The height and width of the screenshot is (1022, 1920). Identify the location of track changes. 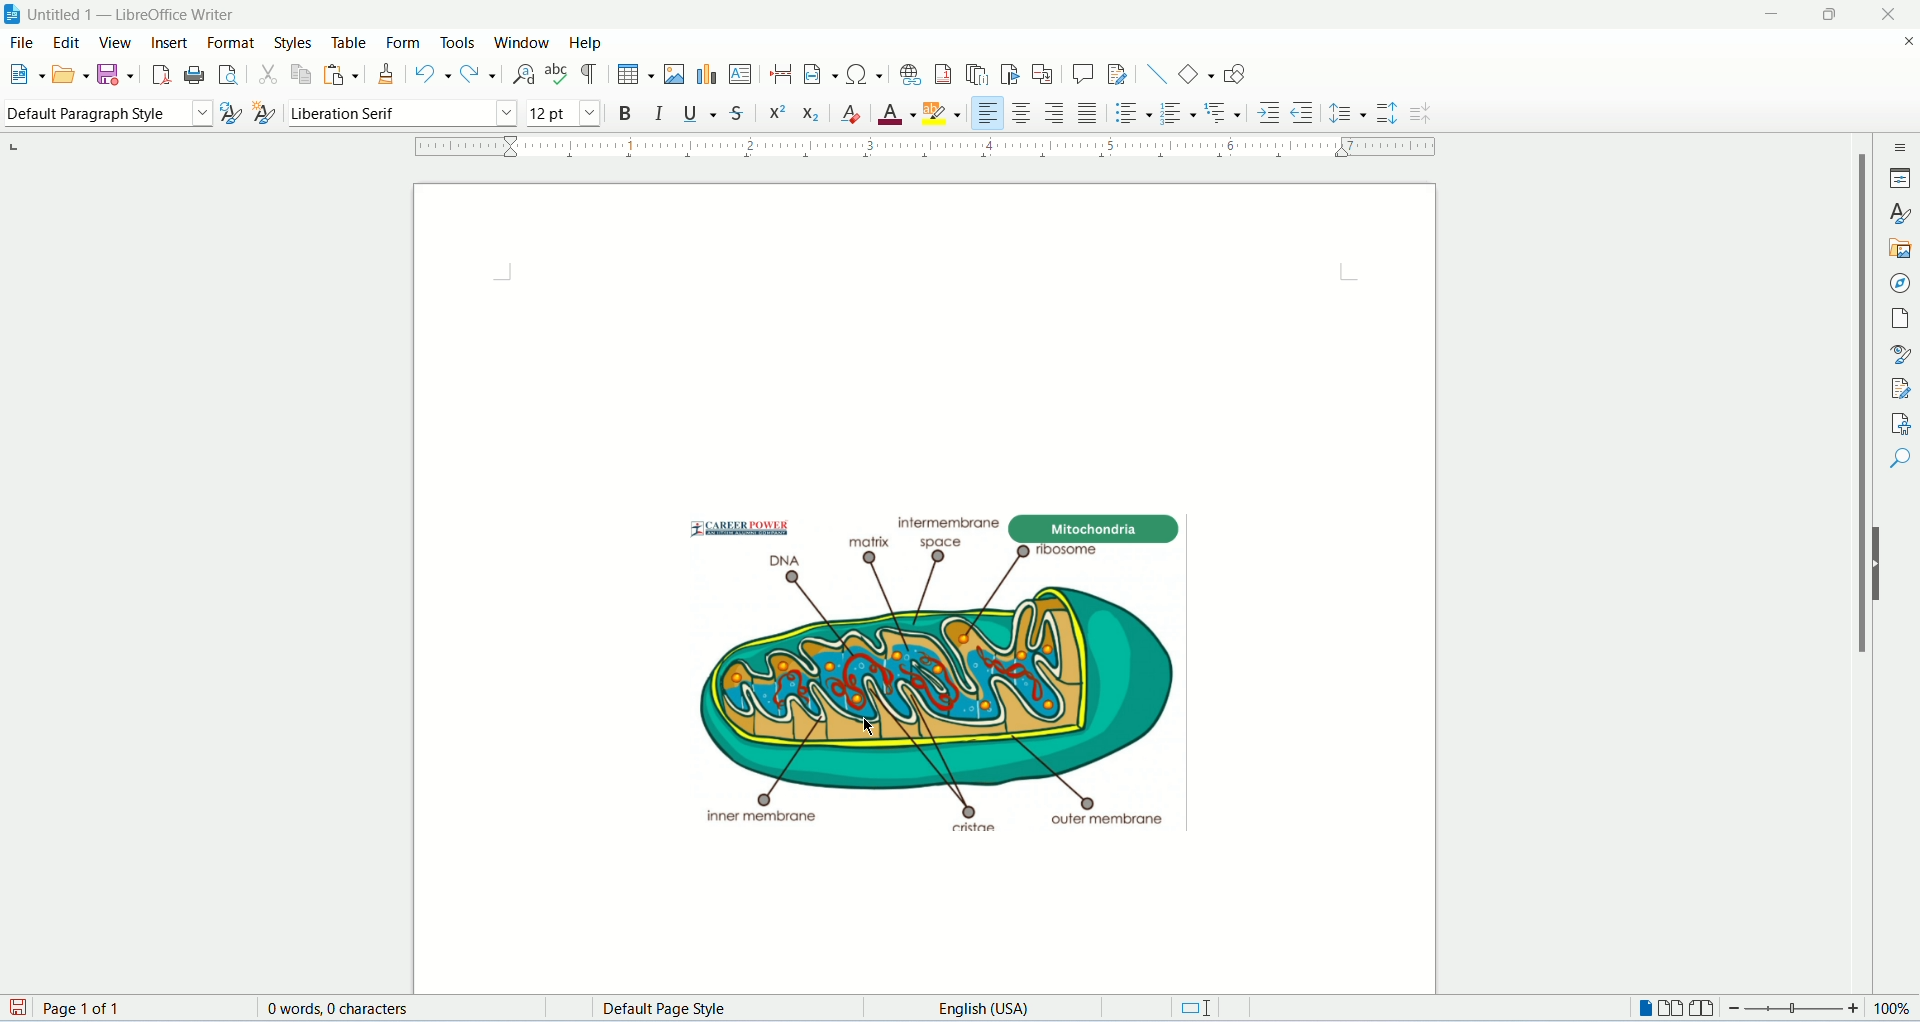
(1118, 74).